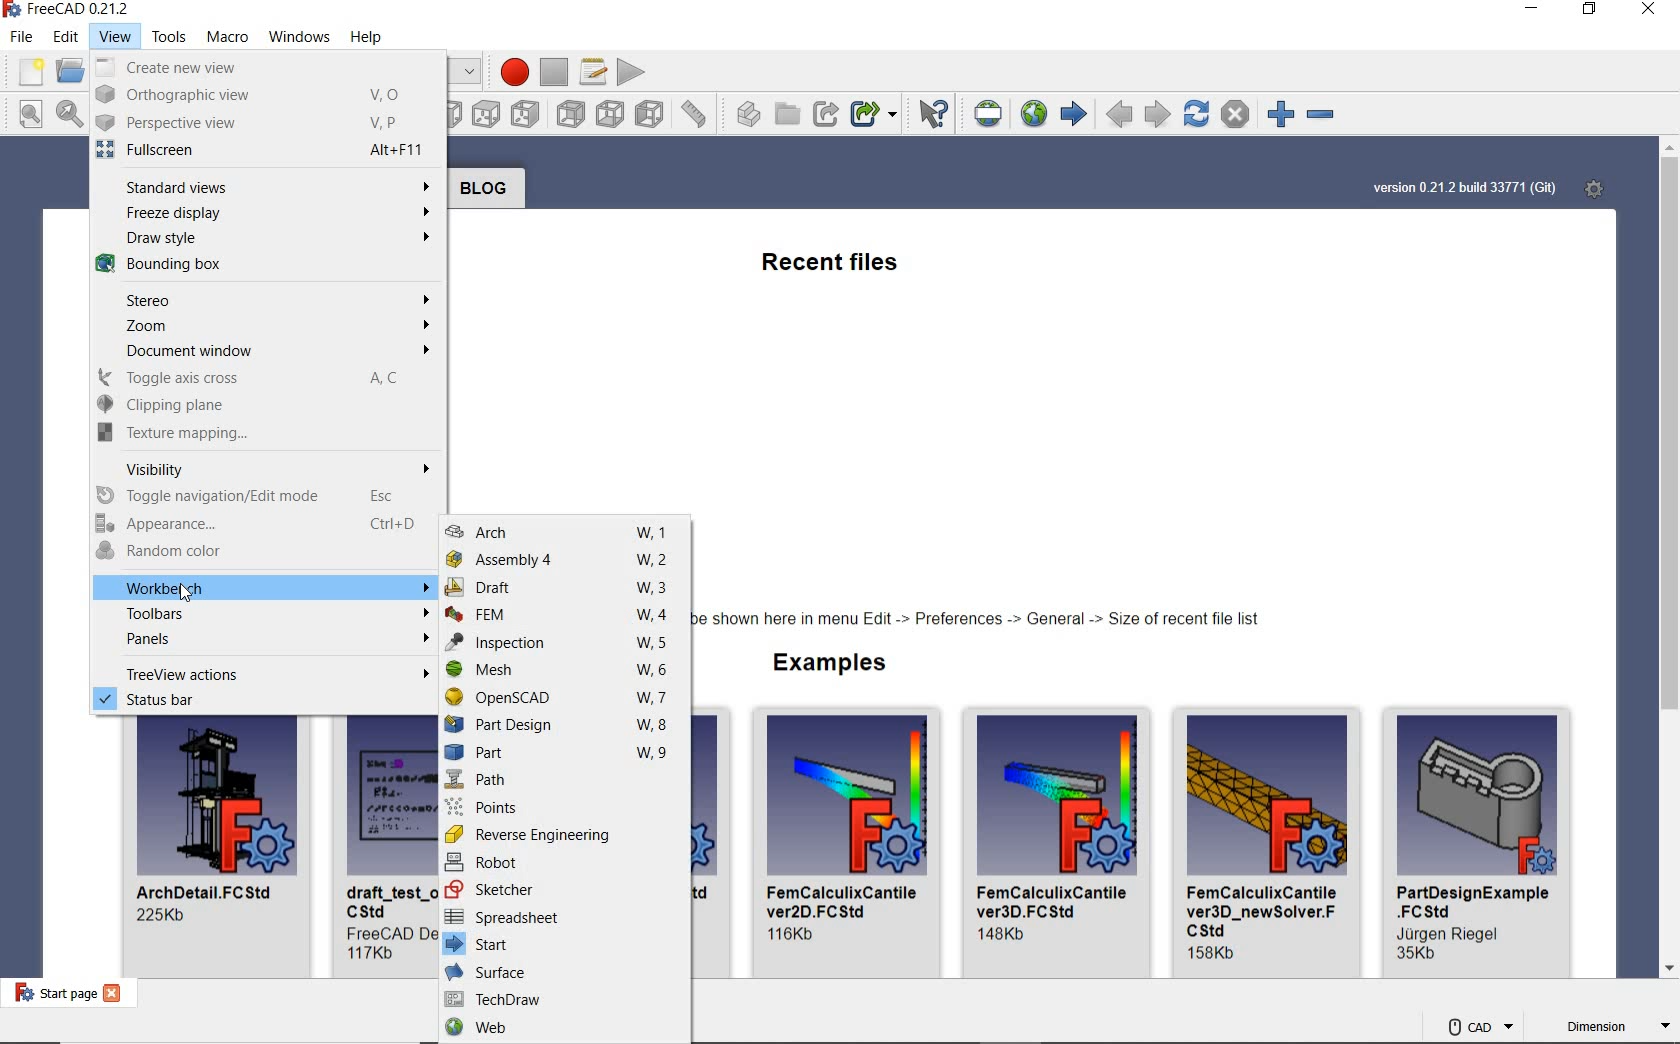 Image resolution: width=1680 pixels, height=1044 pixels. I want to click on rear, so click(572, 115).